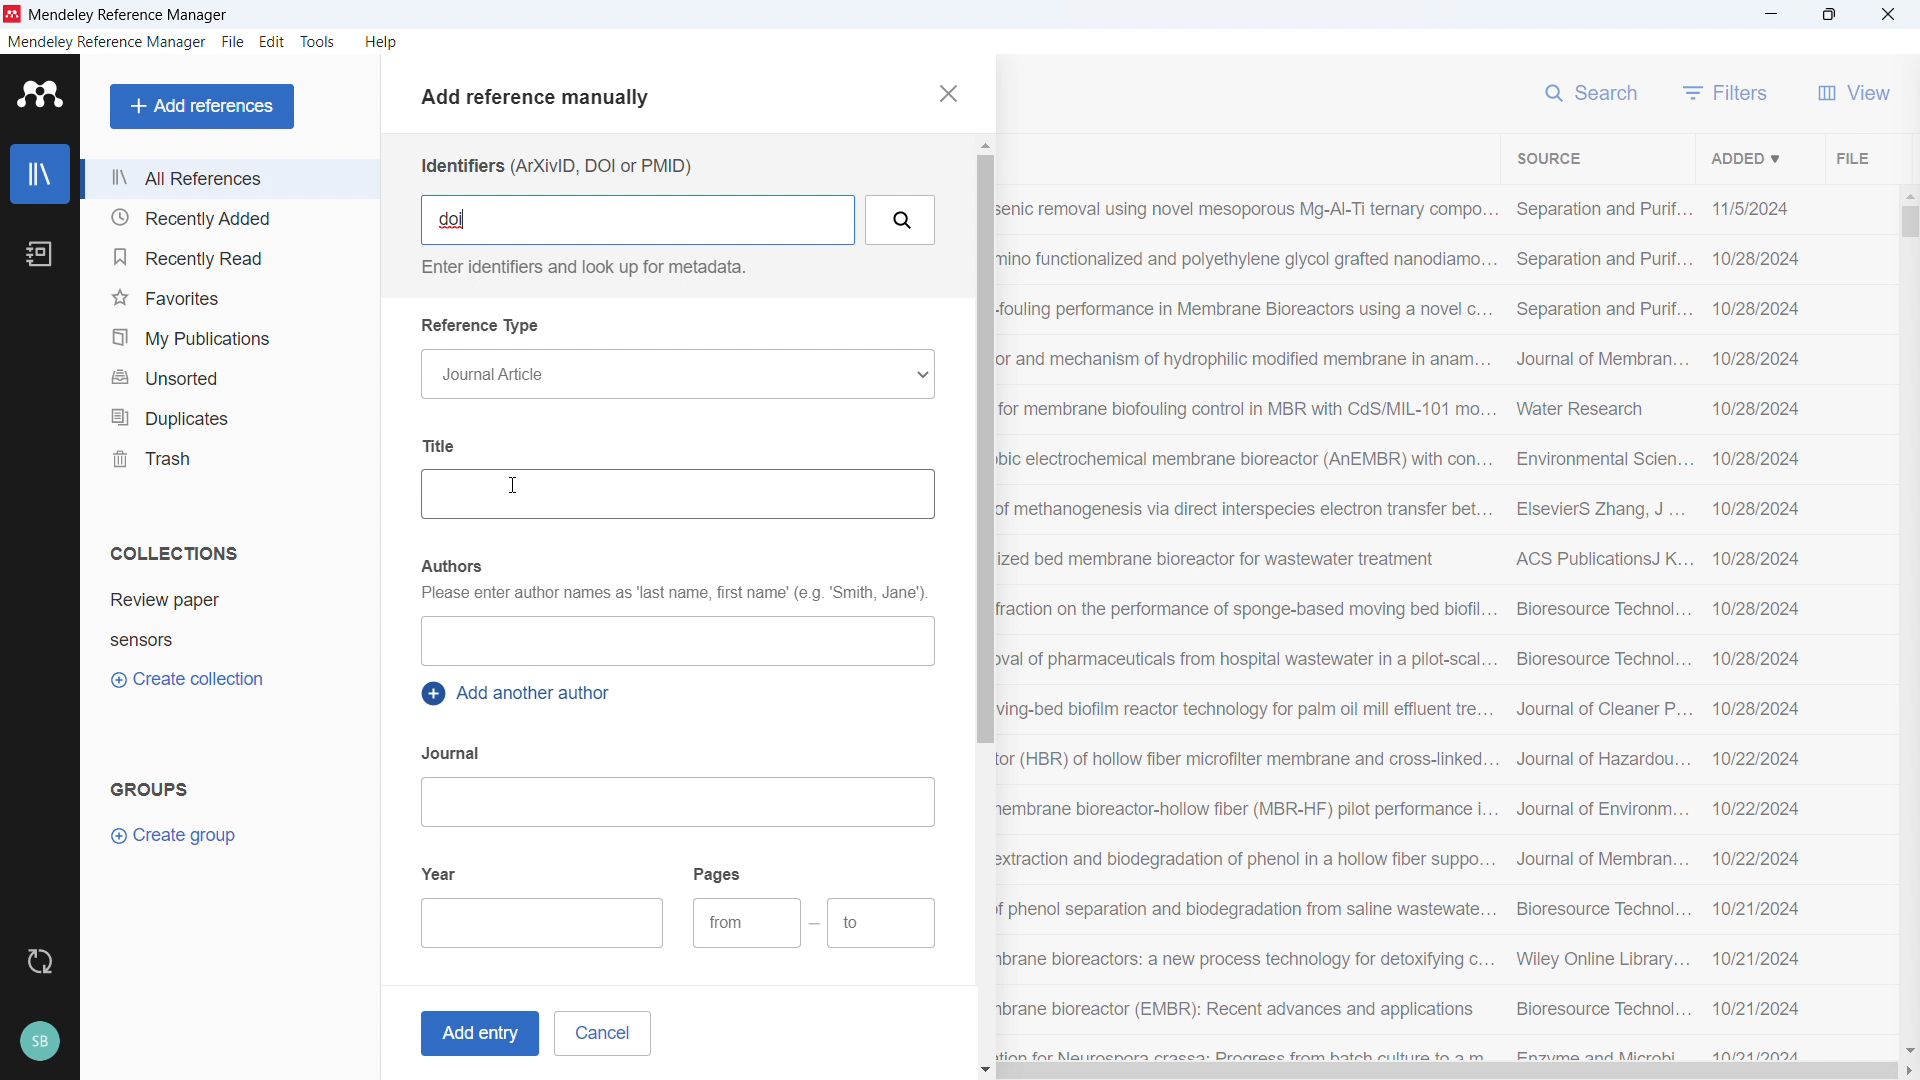  Describe the element at coordinates (1854, 92) in the screenshot. I see `View ` at that location.